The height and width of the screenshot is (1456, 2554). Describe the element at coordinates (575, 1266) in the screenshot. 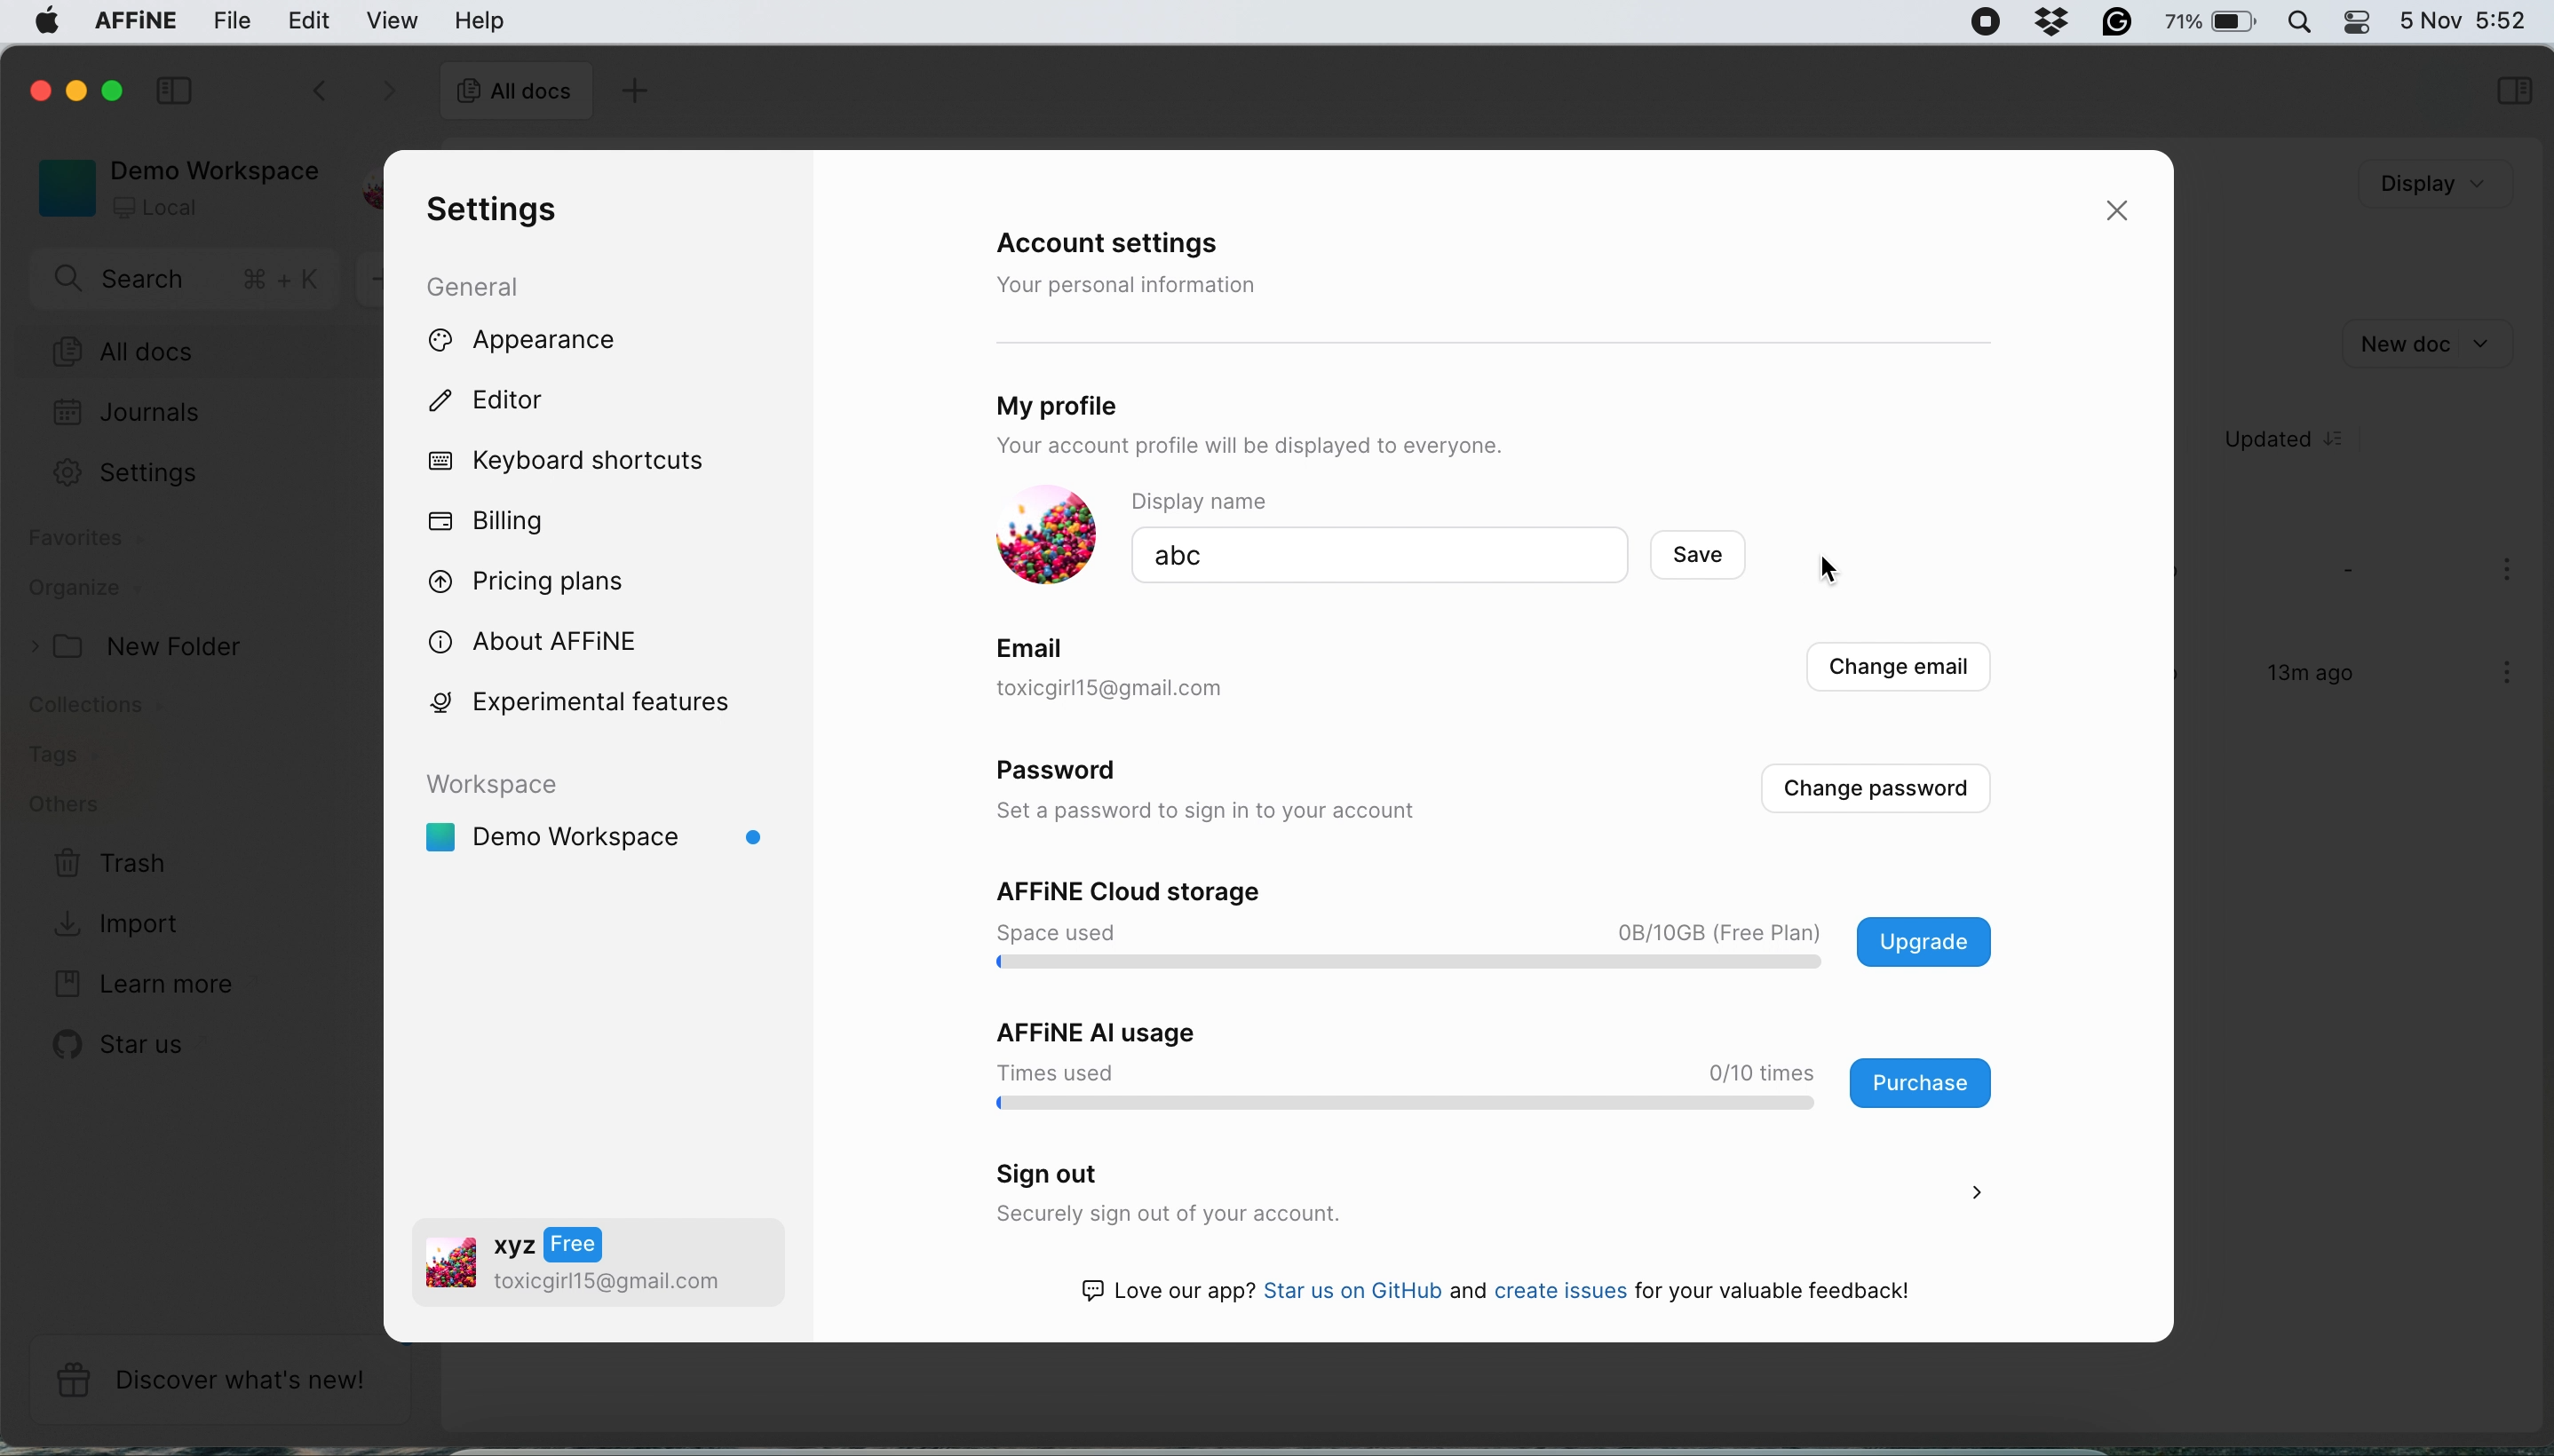

I see `oa v2
toxicgirll5@gmail.com` at that location.